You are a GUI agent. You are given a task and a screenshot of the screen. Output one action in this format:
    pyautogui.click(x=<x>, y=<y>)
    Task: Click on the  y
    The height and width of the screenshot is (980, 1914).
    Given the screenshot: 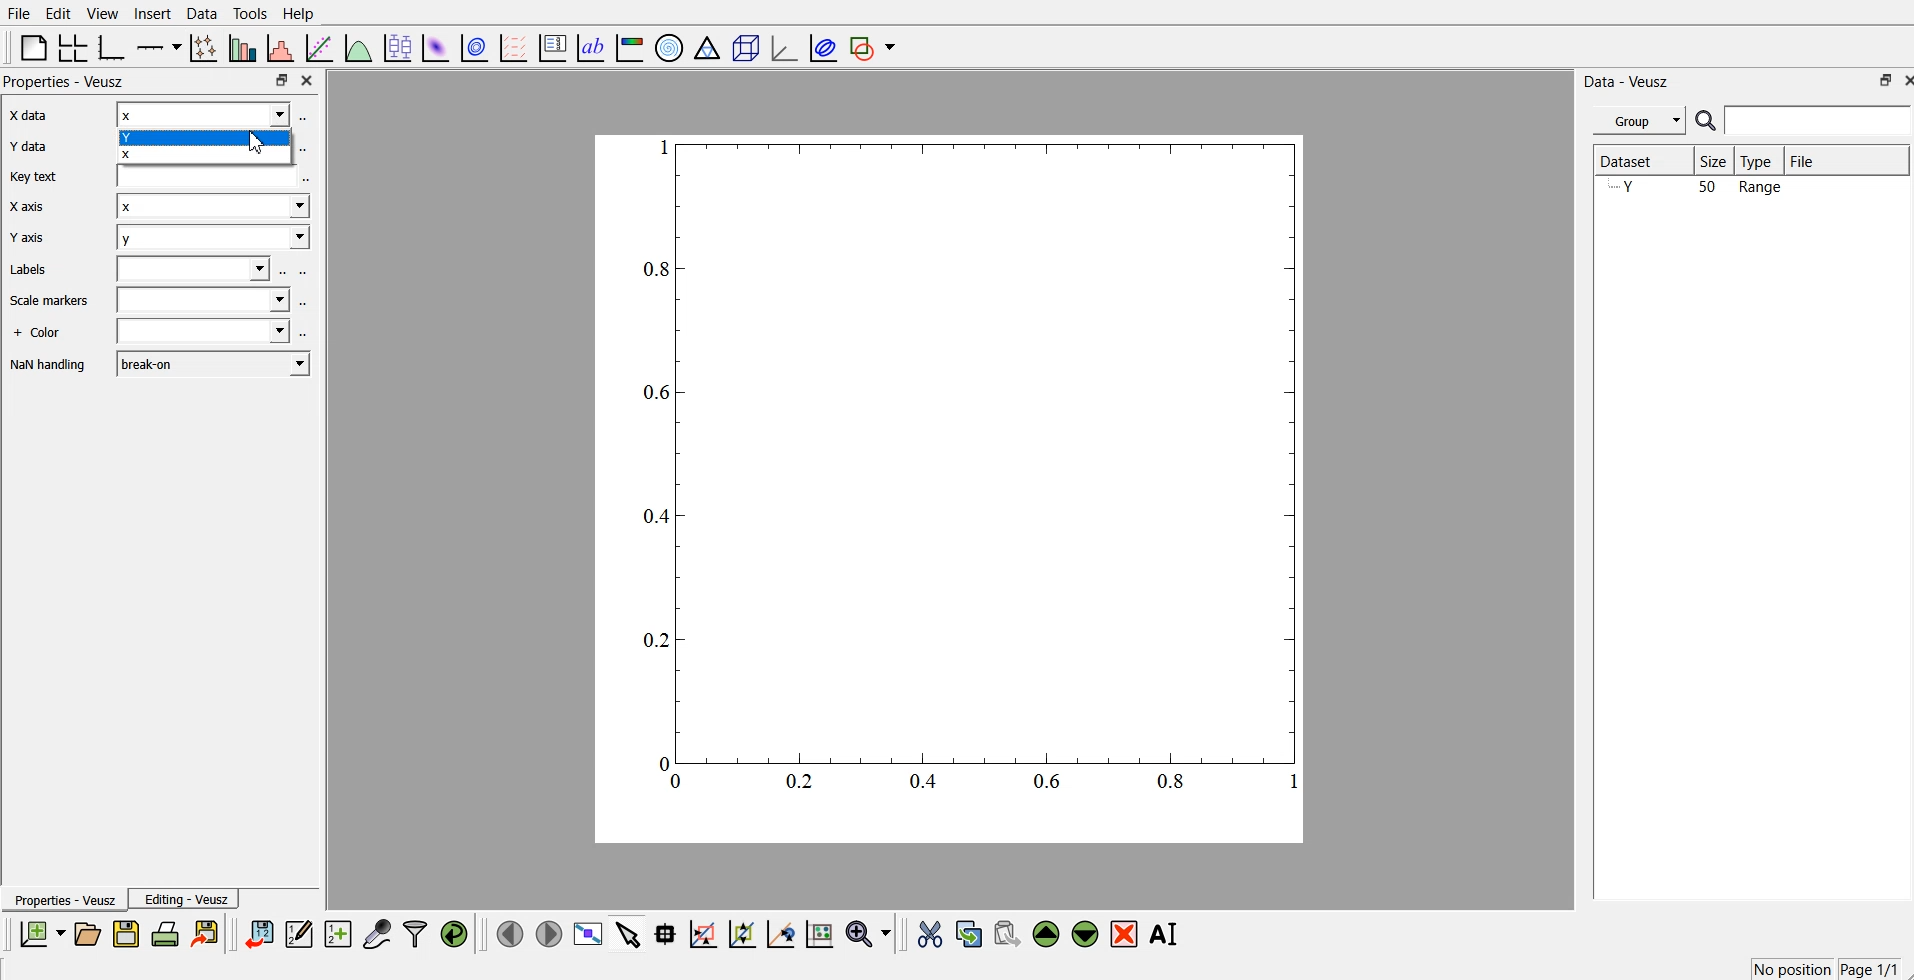 What is the action you would take?
    pyautogui.click(x=214, y=240)
    